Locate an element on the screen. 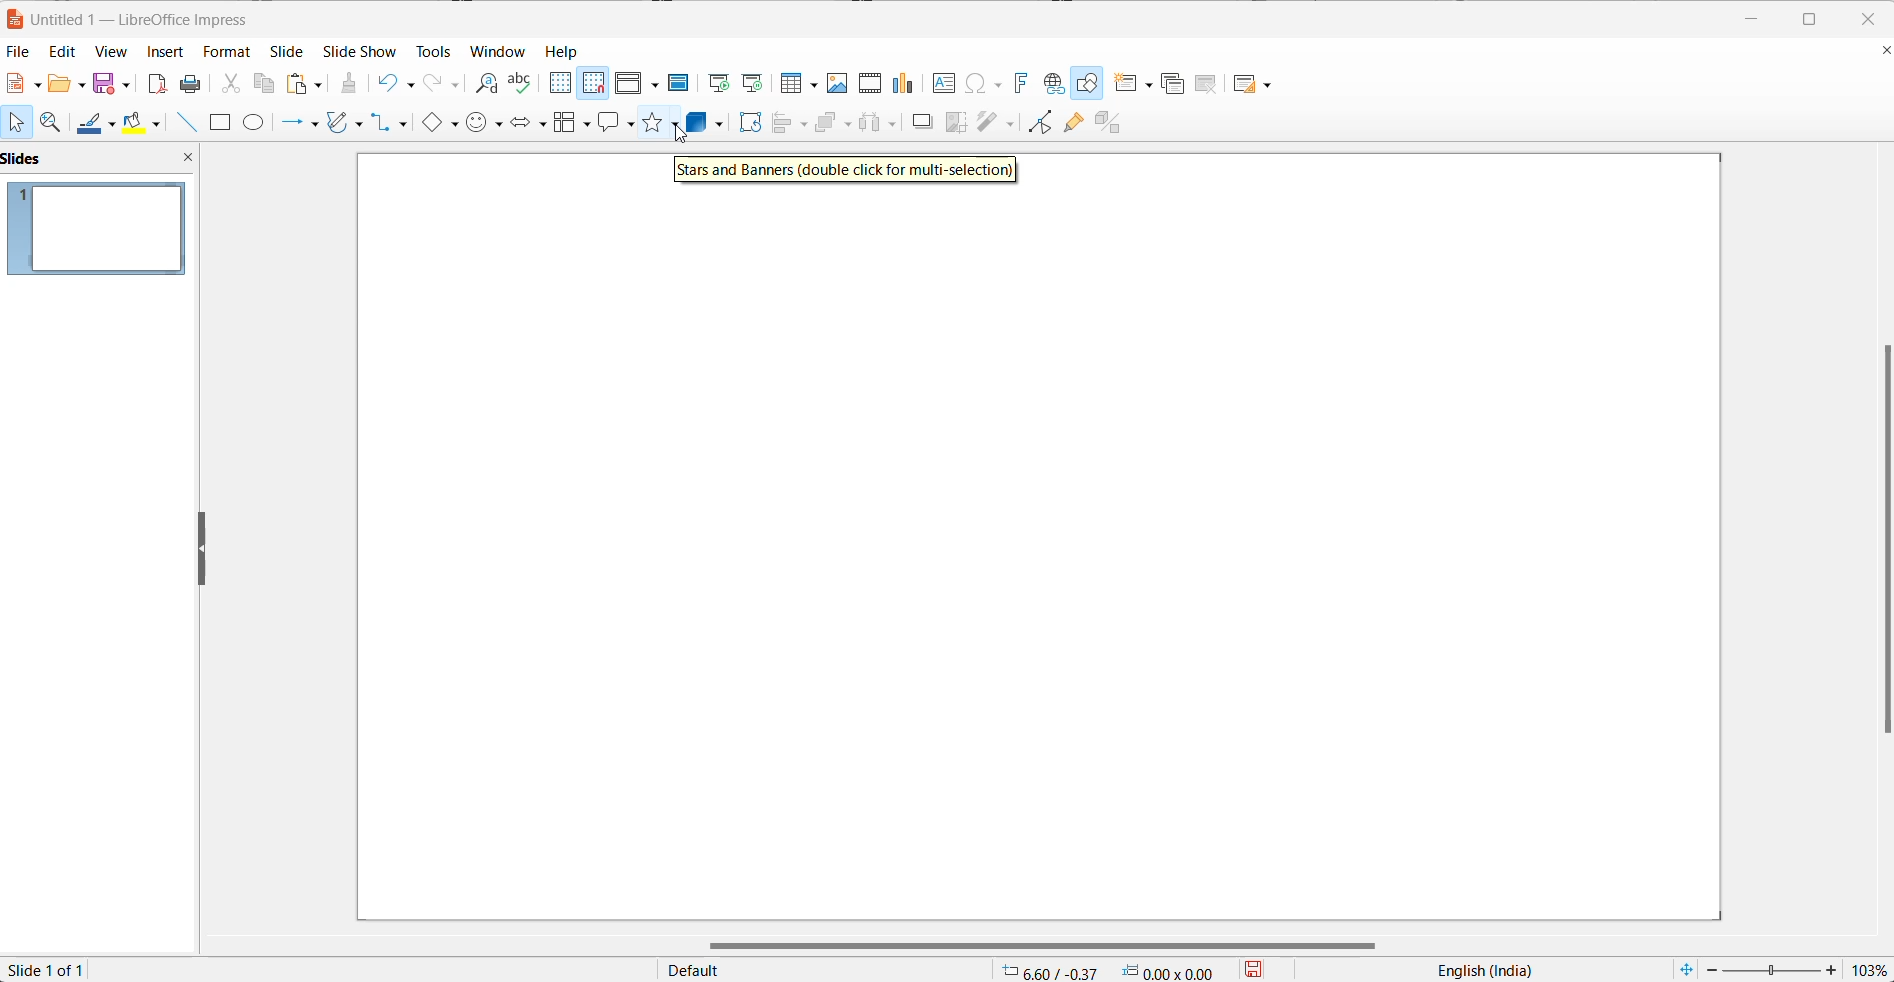 The image size is (1894, 982). open is located at coordinates (66, 83).